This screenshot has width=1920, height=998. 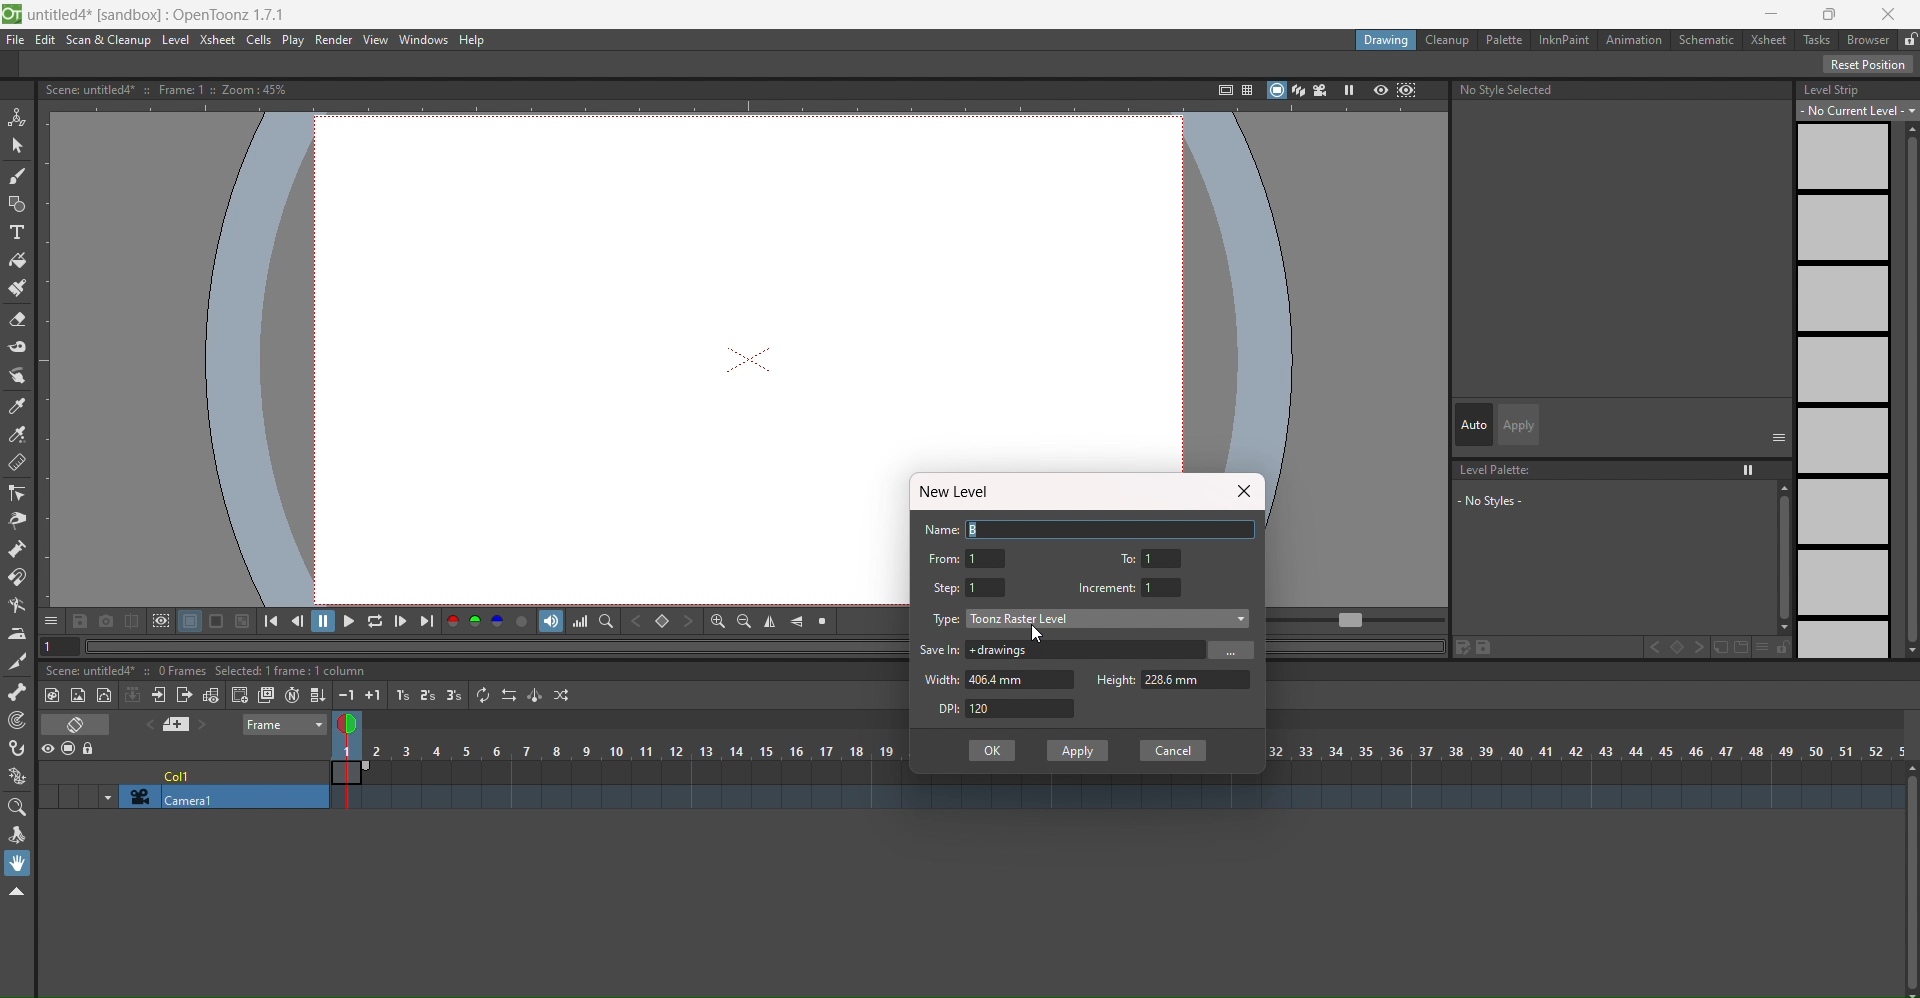 I want to click on random, so click(x=564, y=695).